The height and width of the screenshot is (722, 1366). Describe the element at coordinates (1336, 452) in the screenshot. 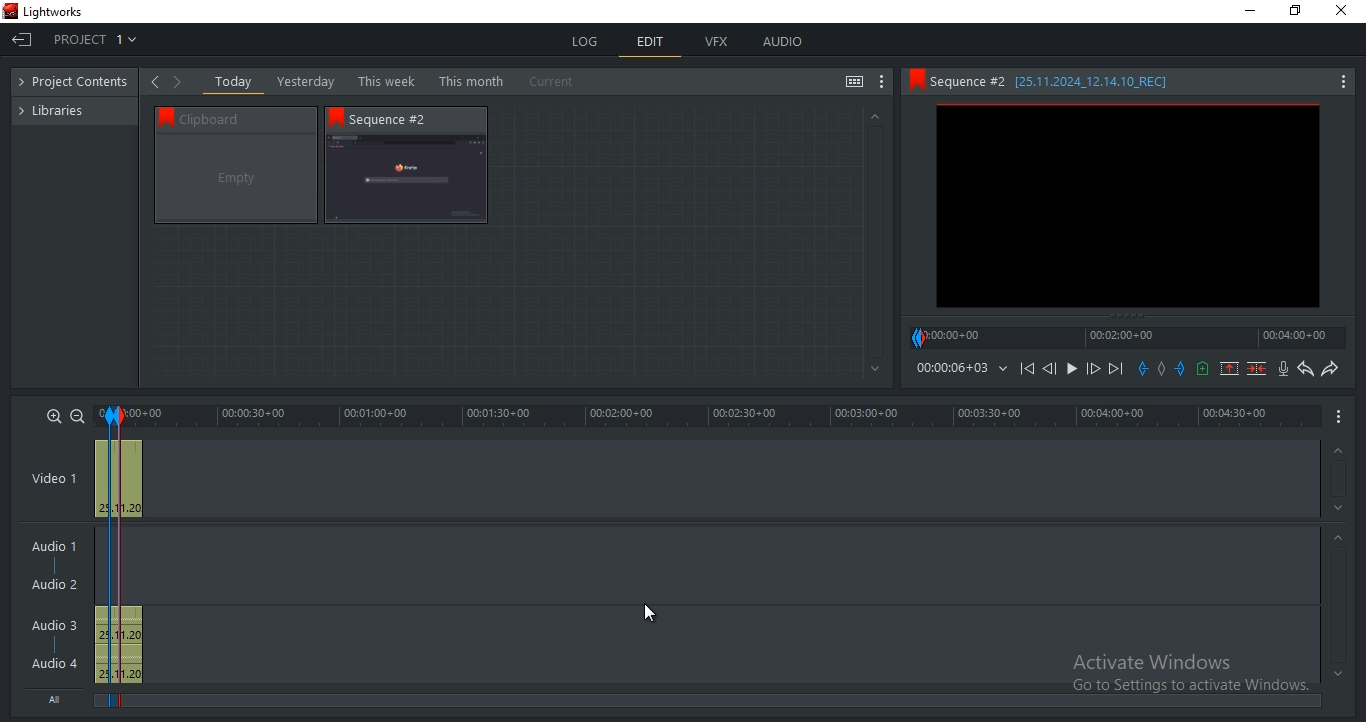

I see `Greyed out up arrow` at that location.